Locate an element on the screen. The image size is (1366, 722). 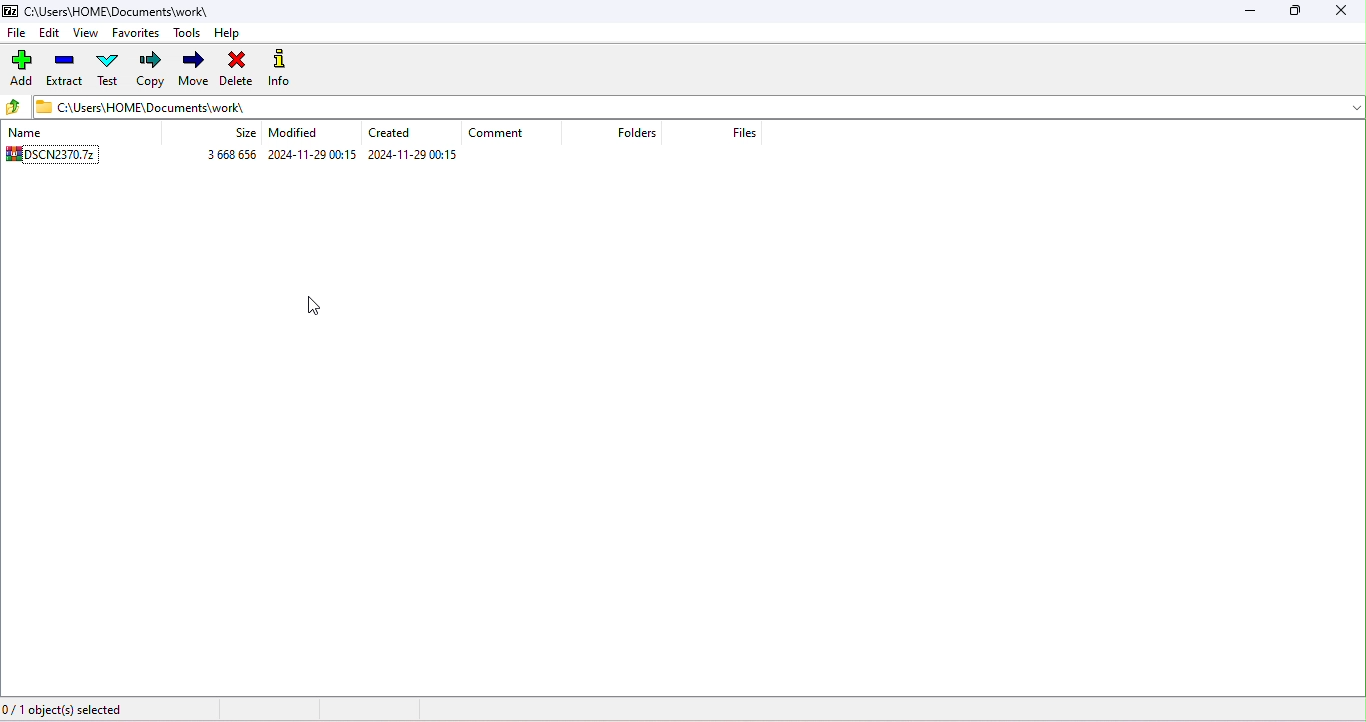
tools is located at coordinates (188, 34).